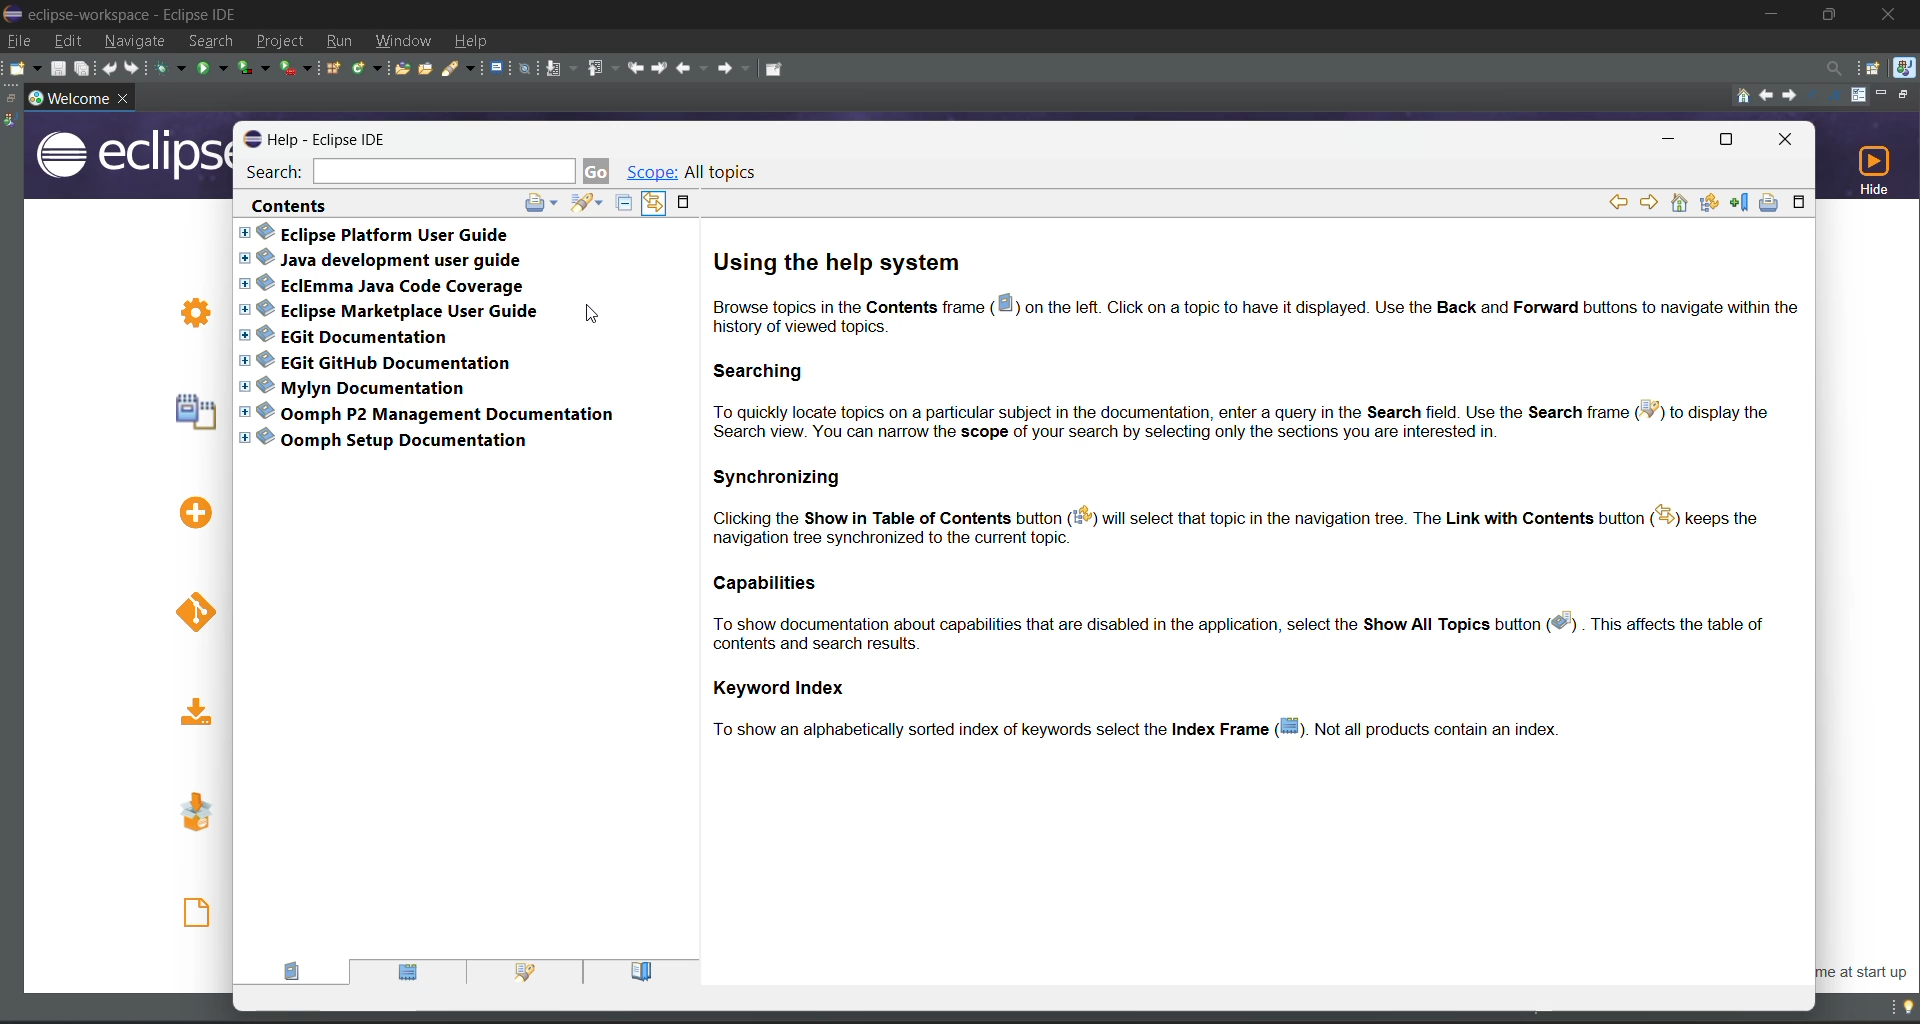 The width and height of the screenshot is (1920, 1024). Describe the element at coordinates (1891, 15) in the screenshot. I see `close` at that location.